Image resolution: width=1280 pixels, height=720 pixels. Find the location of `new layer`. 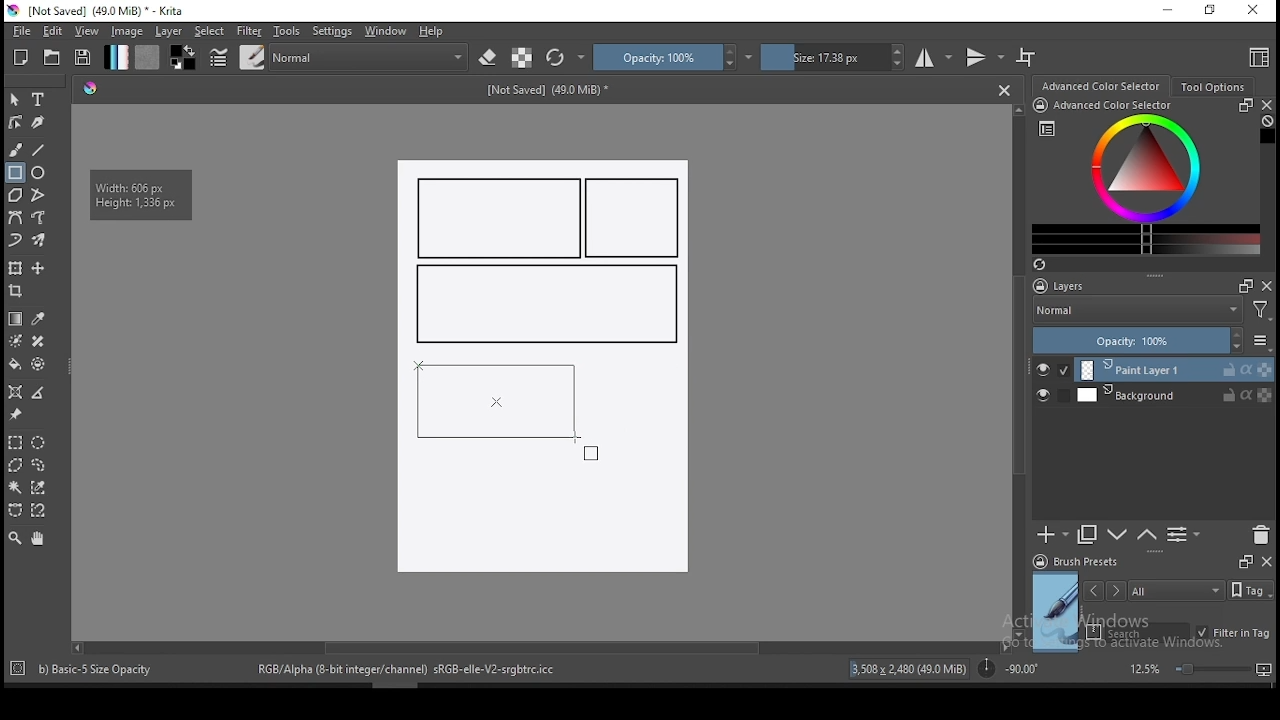

new layer is located at coordinates (1053, 534).